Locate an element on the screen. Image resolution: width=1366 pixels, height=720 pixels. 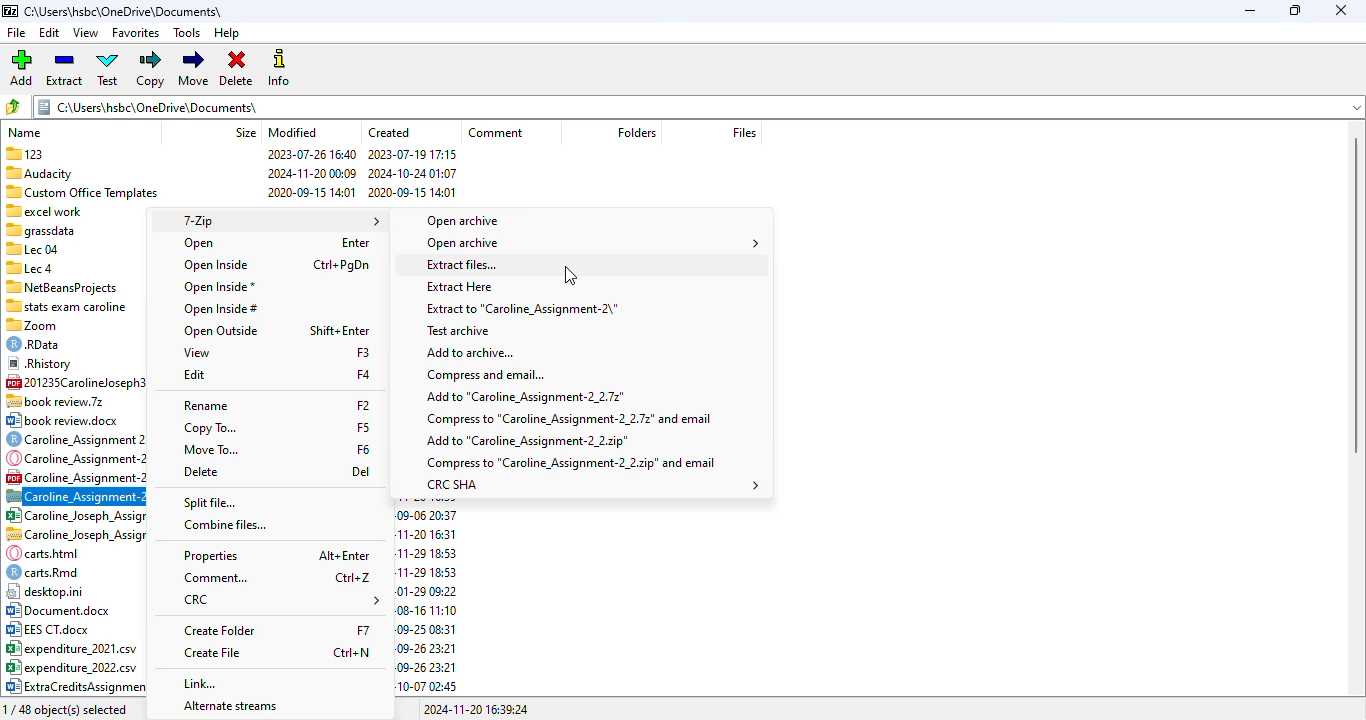
shortcut for move to is located at coordinates (364, 448).